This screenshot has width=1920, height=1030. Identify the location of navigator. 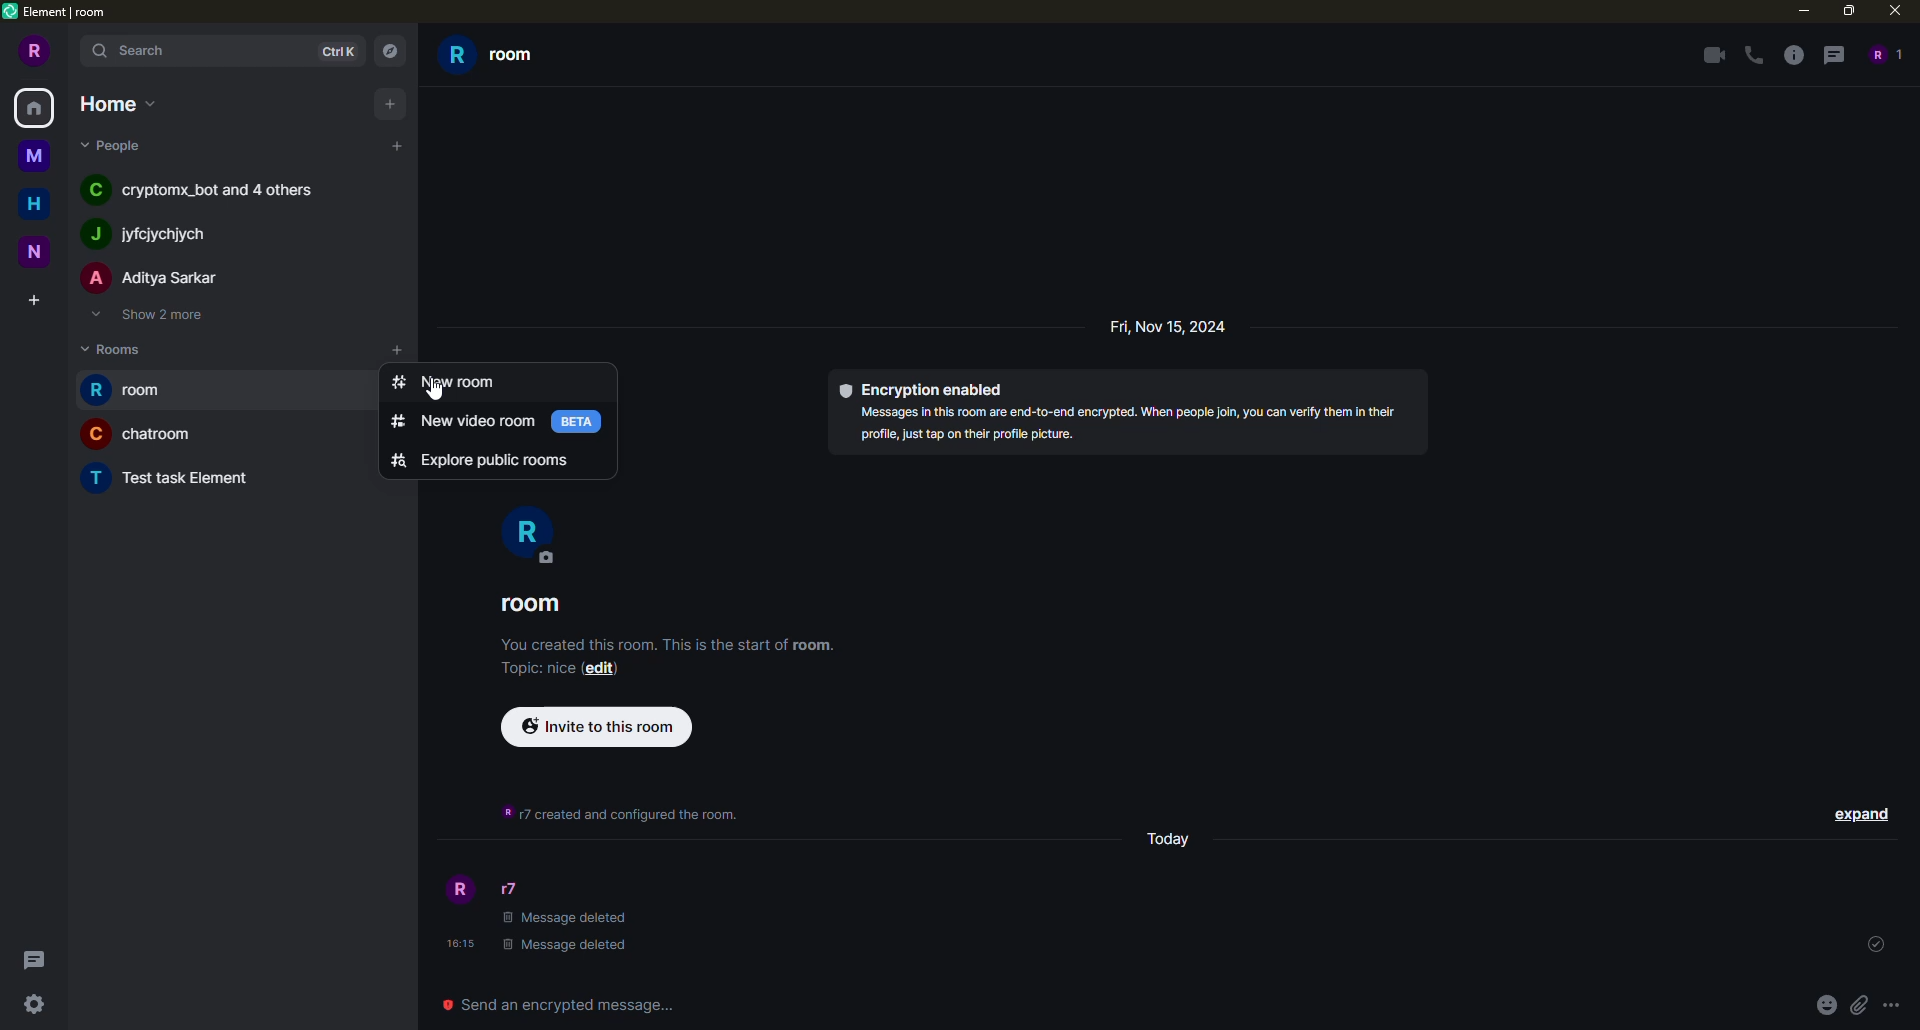
(391, 52).